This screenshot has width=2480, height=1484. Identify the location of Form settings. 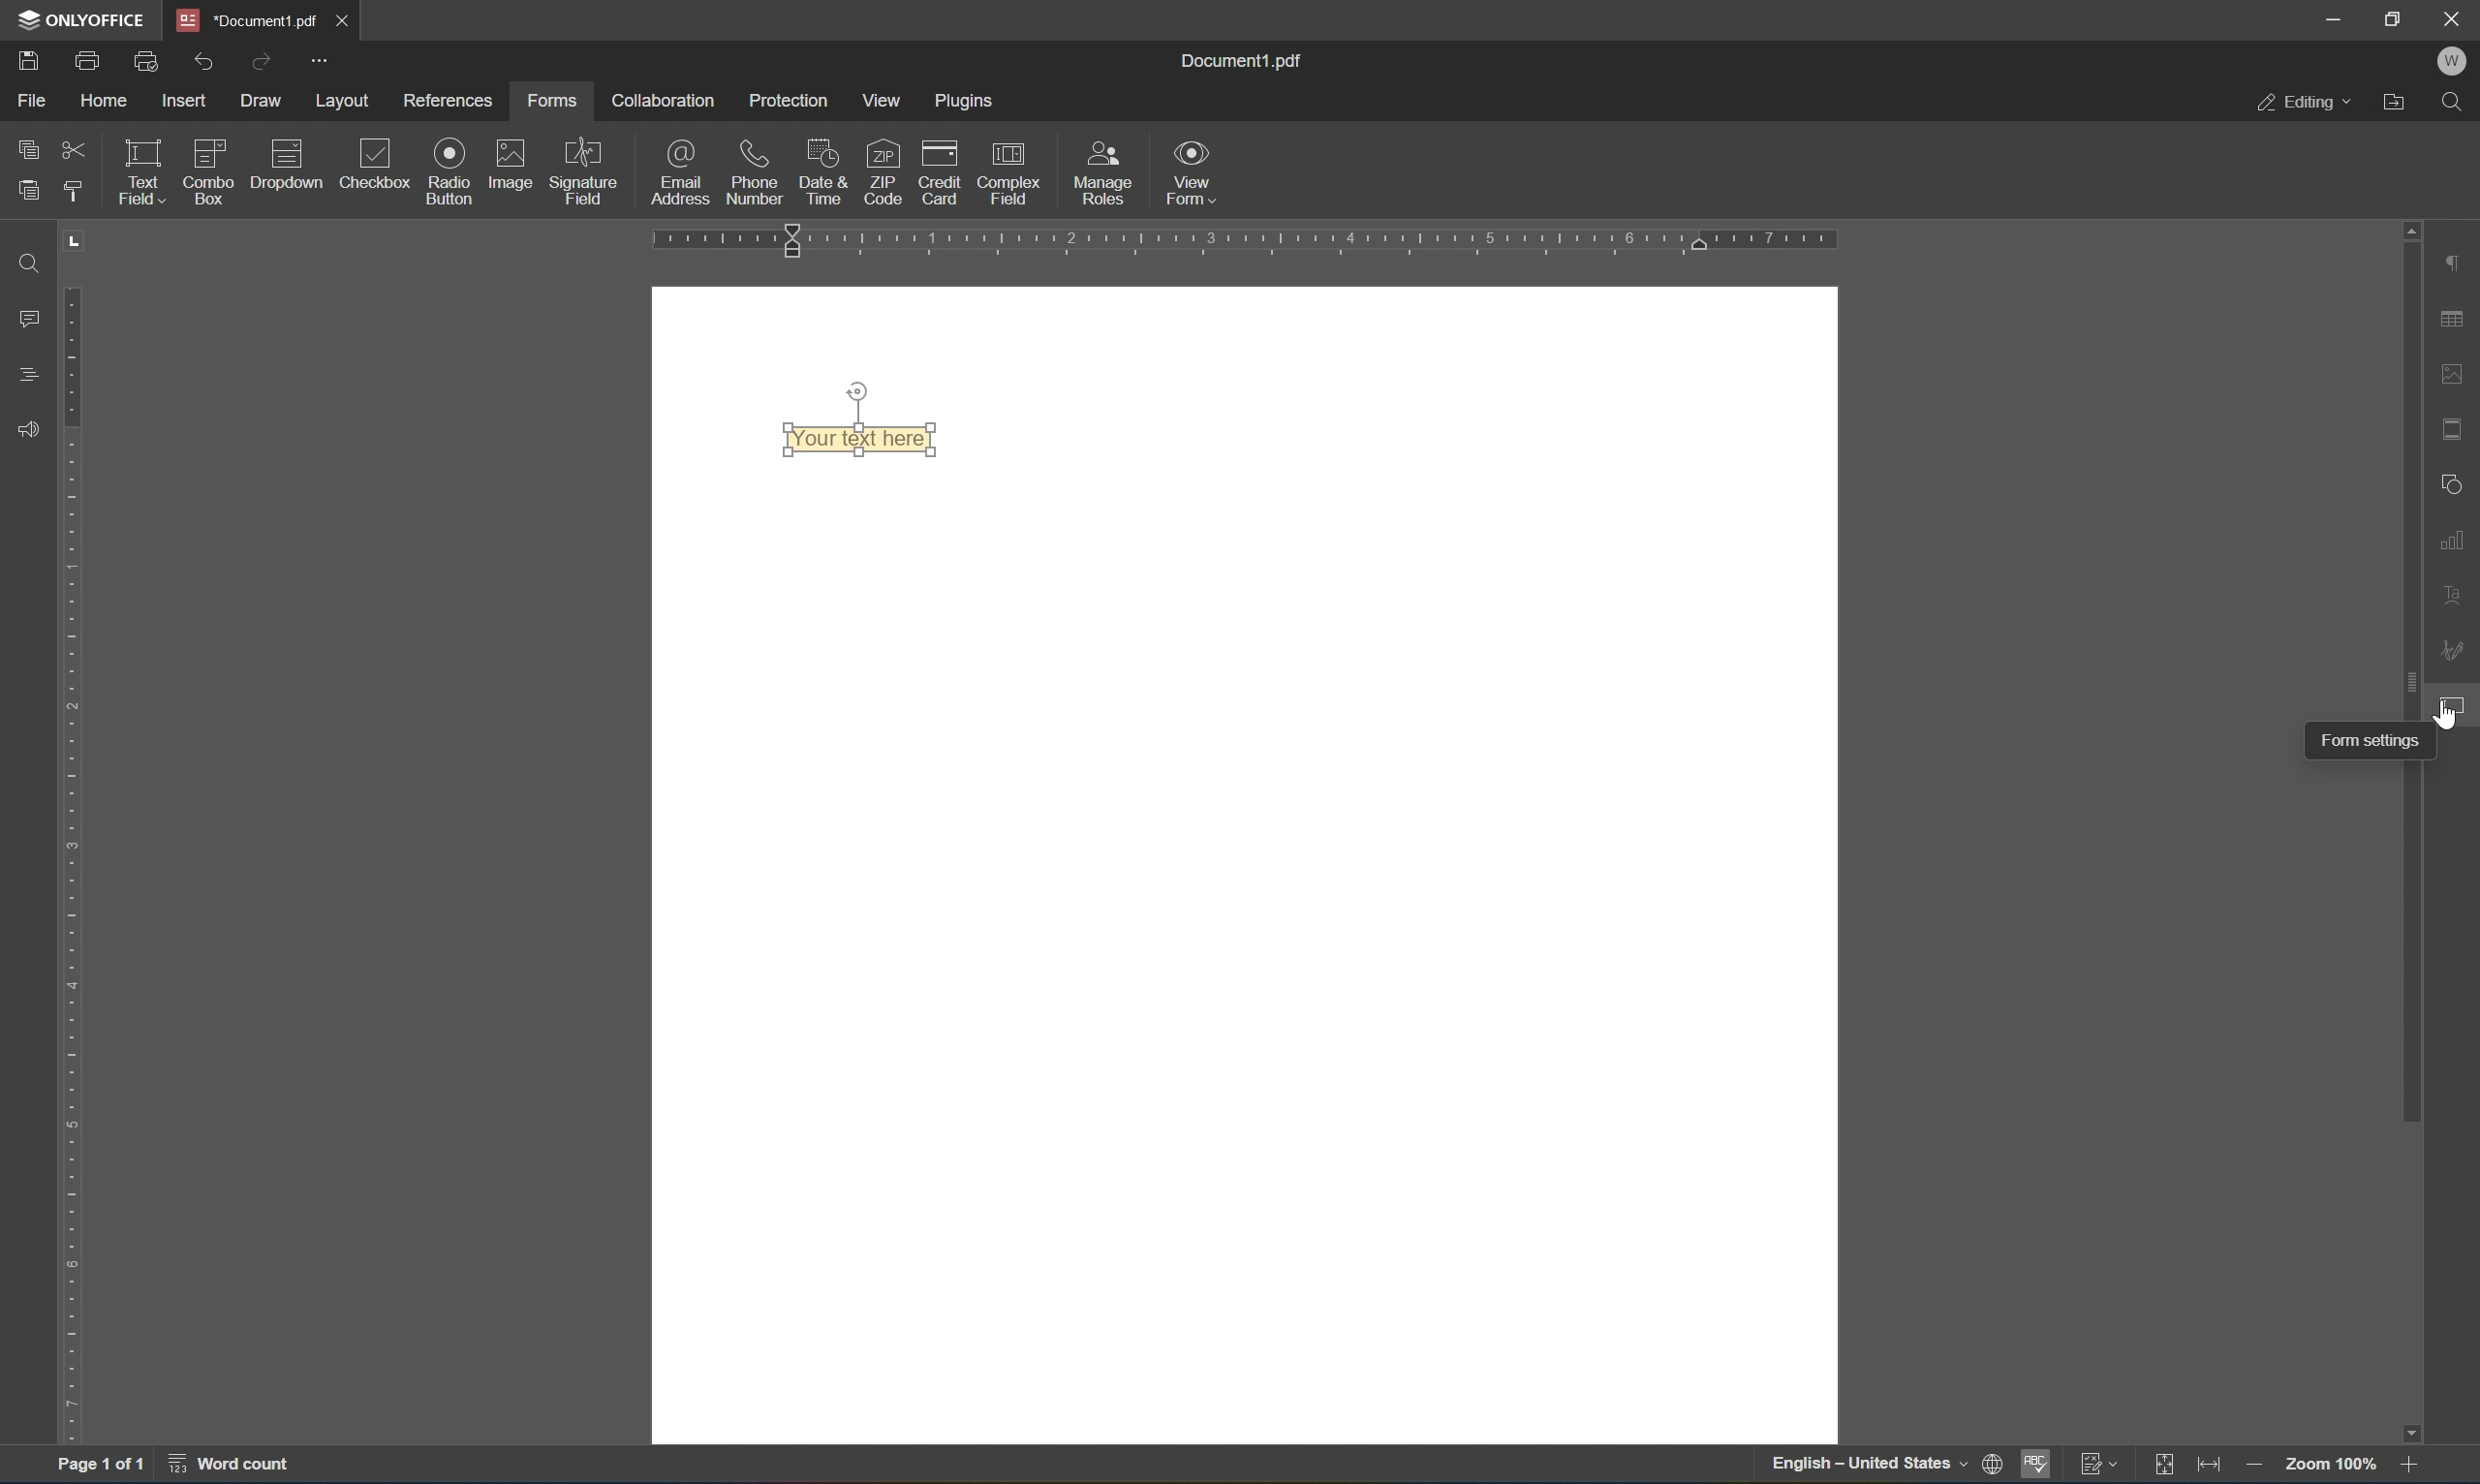
(2344, 744).